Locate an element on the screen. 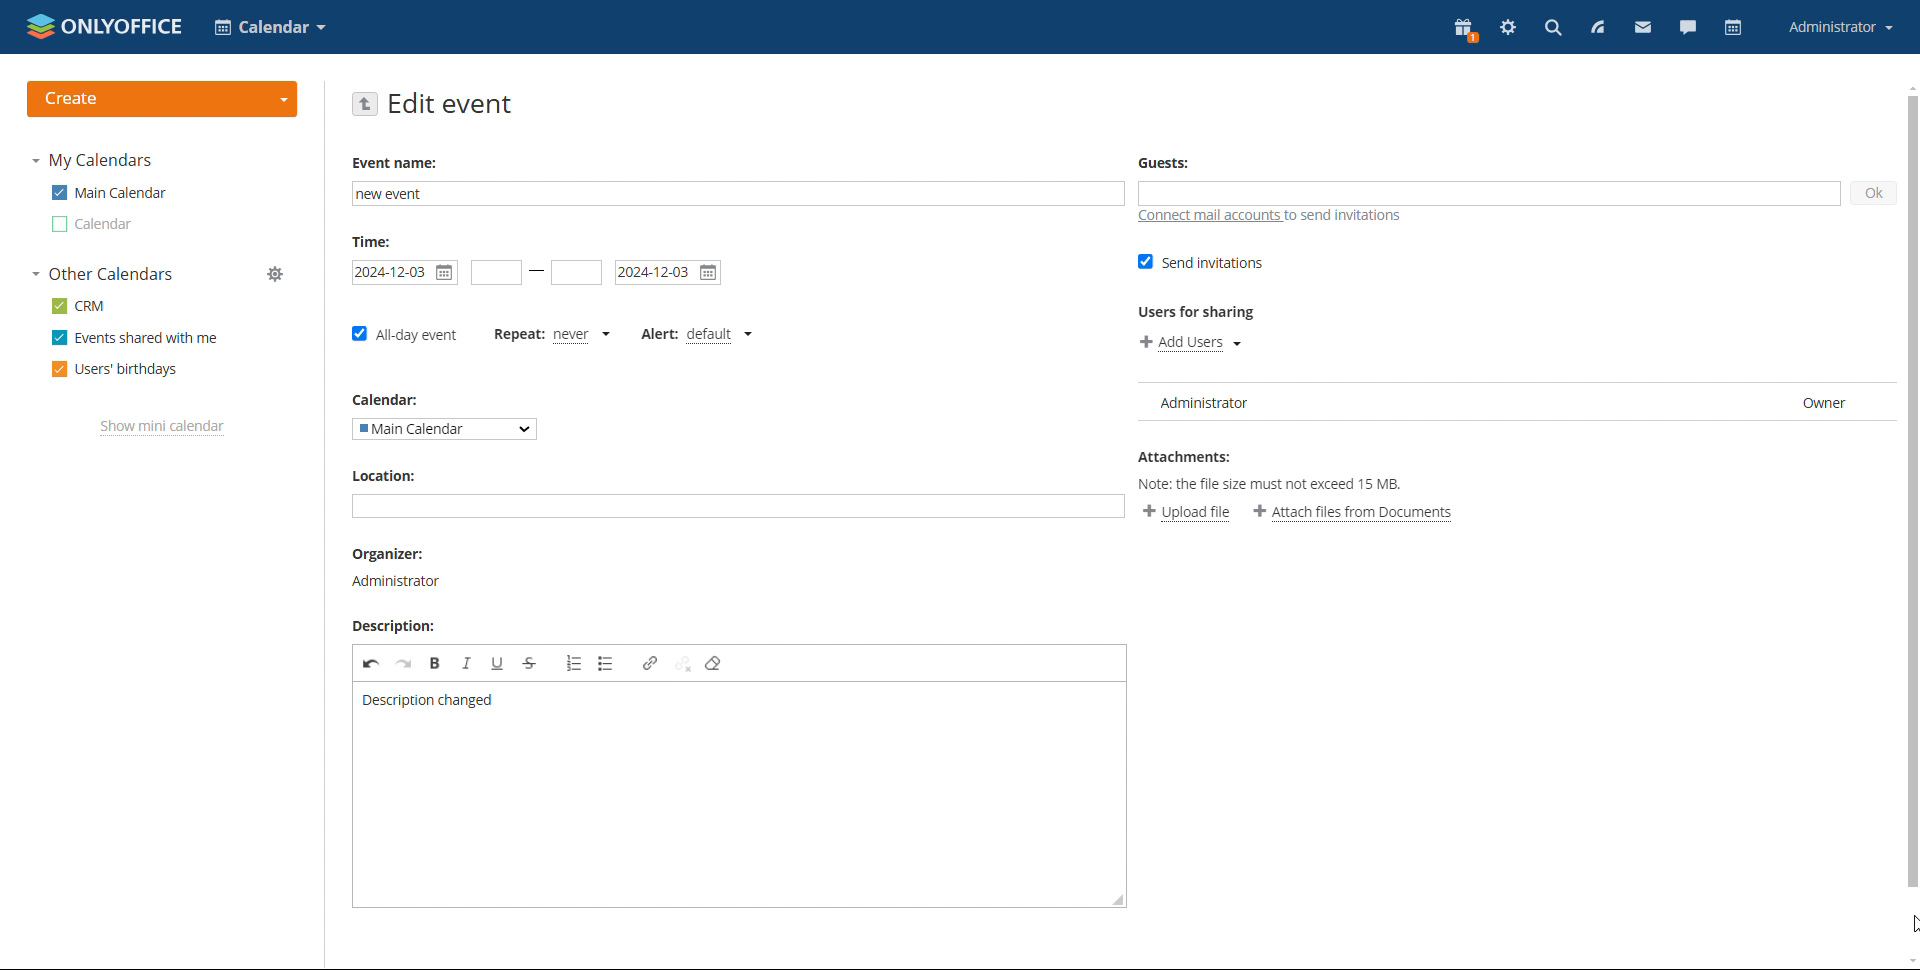 The width and height of the screenshot is (1920, 970). edit event is located at coordinates (451, 105).